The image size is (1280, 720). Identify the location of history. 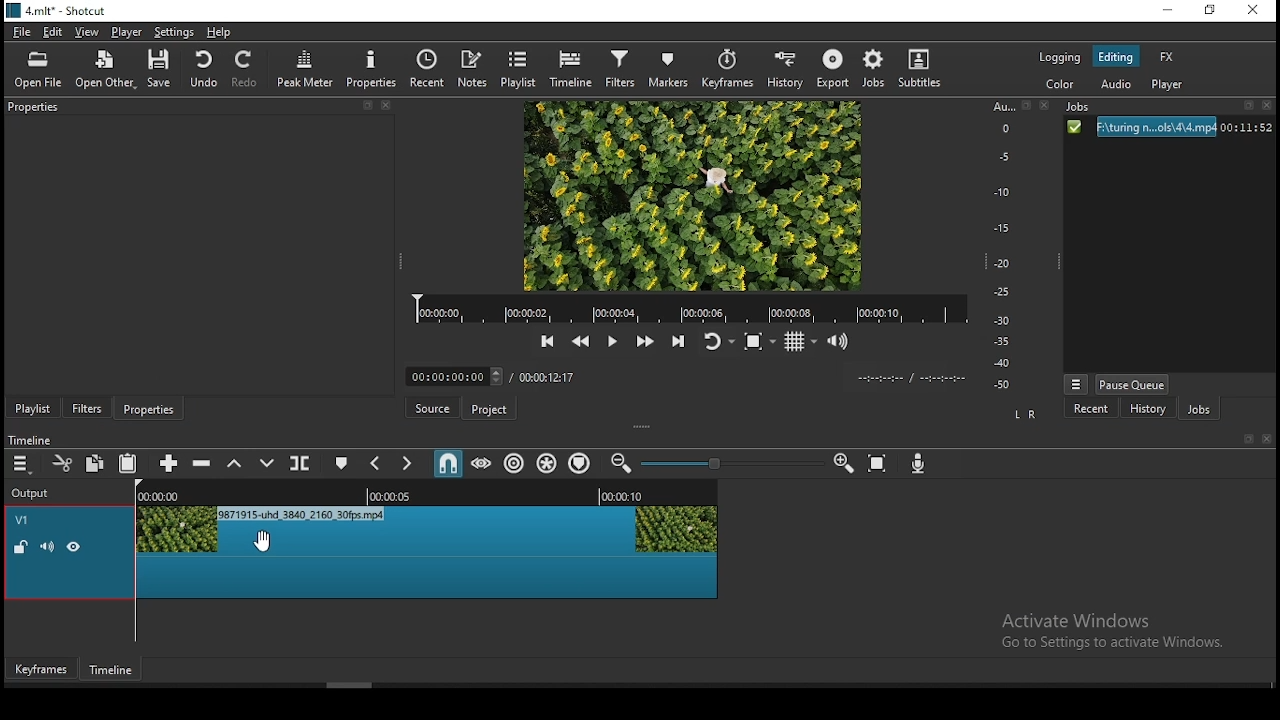
(786, 69).